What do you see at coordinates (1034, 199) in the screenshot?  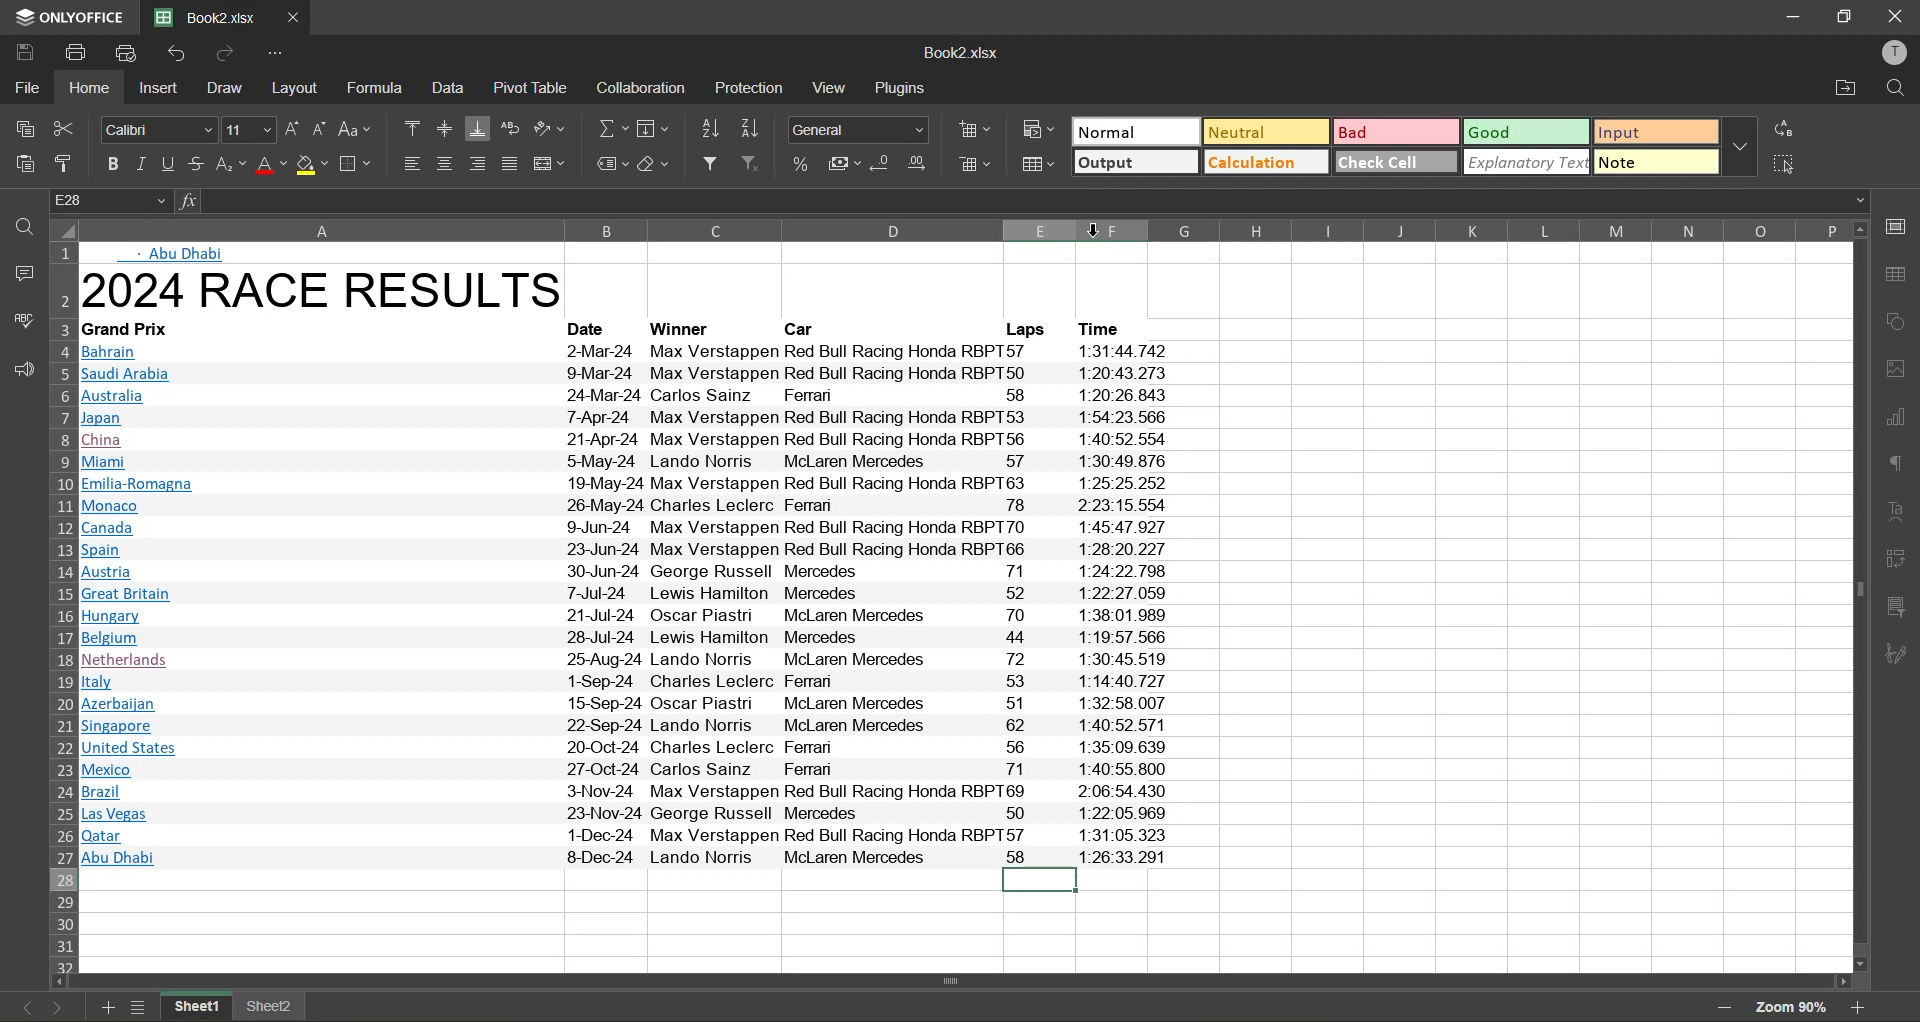 I see `formula bar` at bounding box center [1034, 199].